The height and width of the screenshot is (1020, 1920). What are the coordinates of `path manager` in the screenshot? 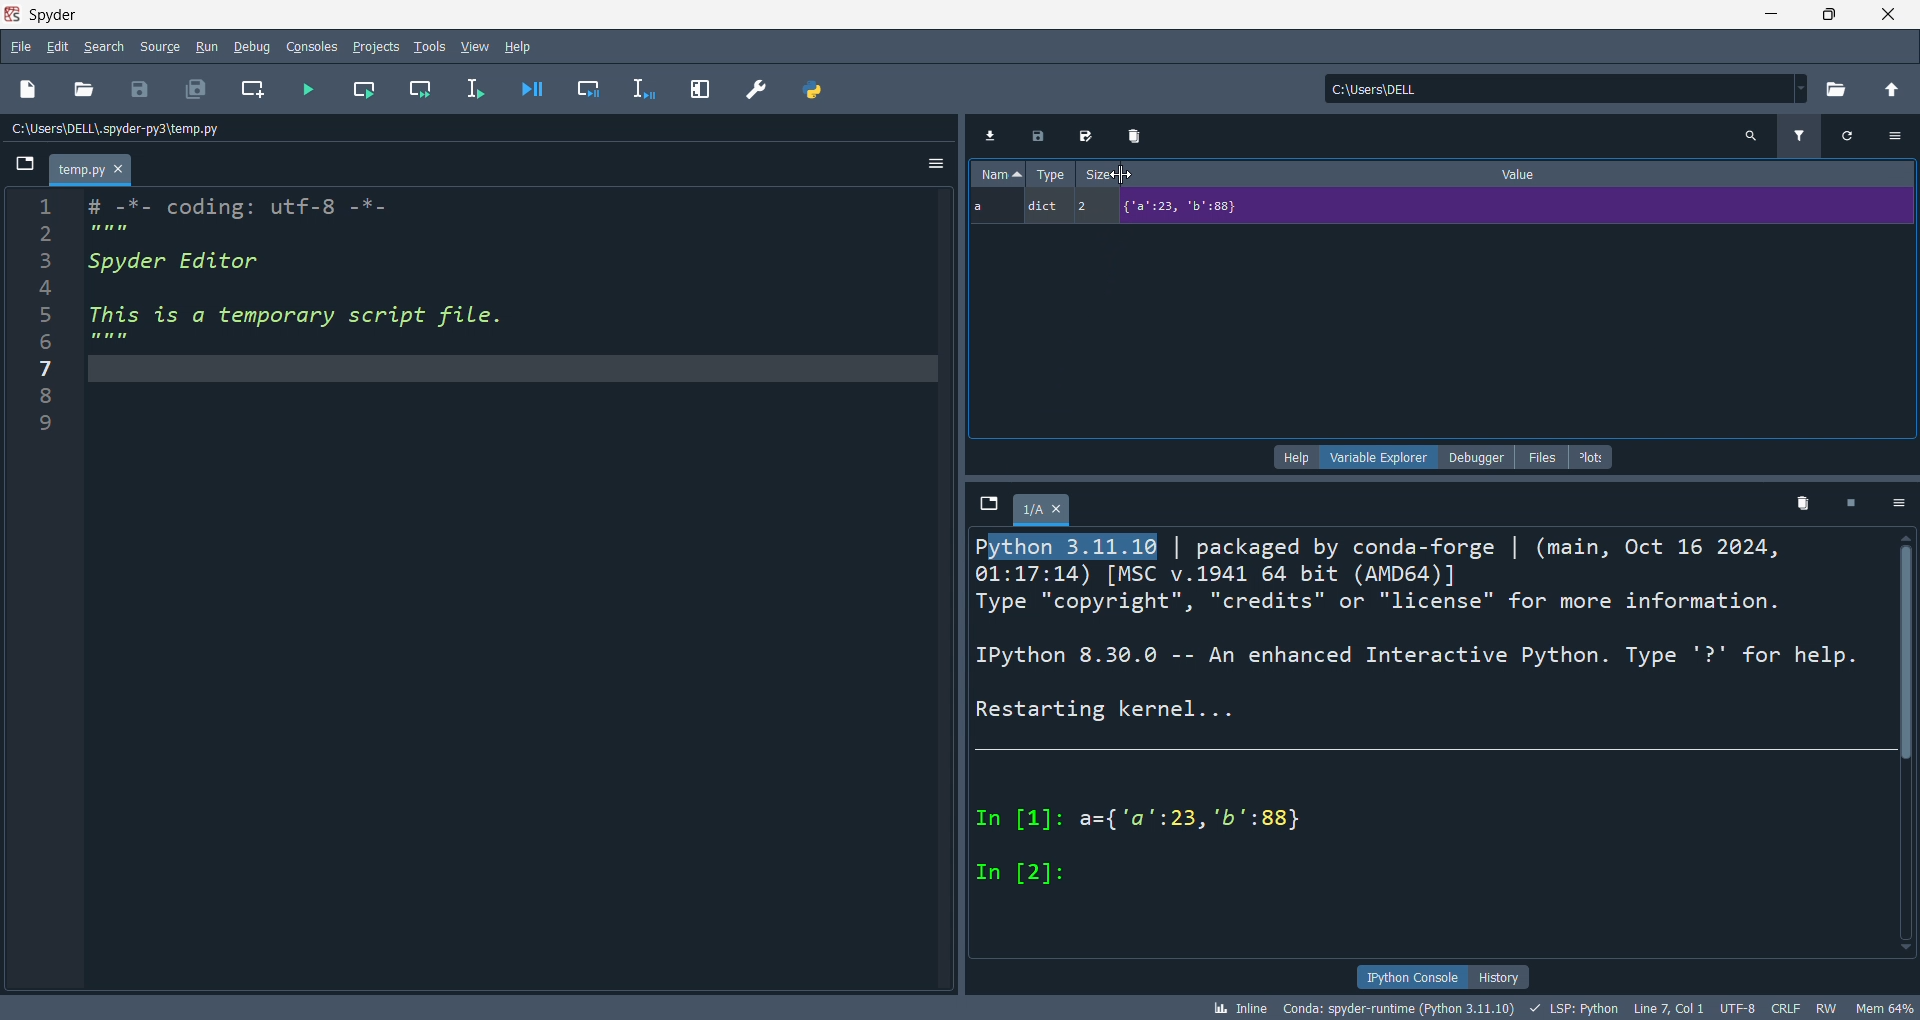 It's located at (813, 87).